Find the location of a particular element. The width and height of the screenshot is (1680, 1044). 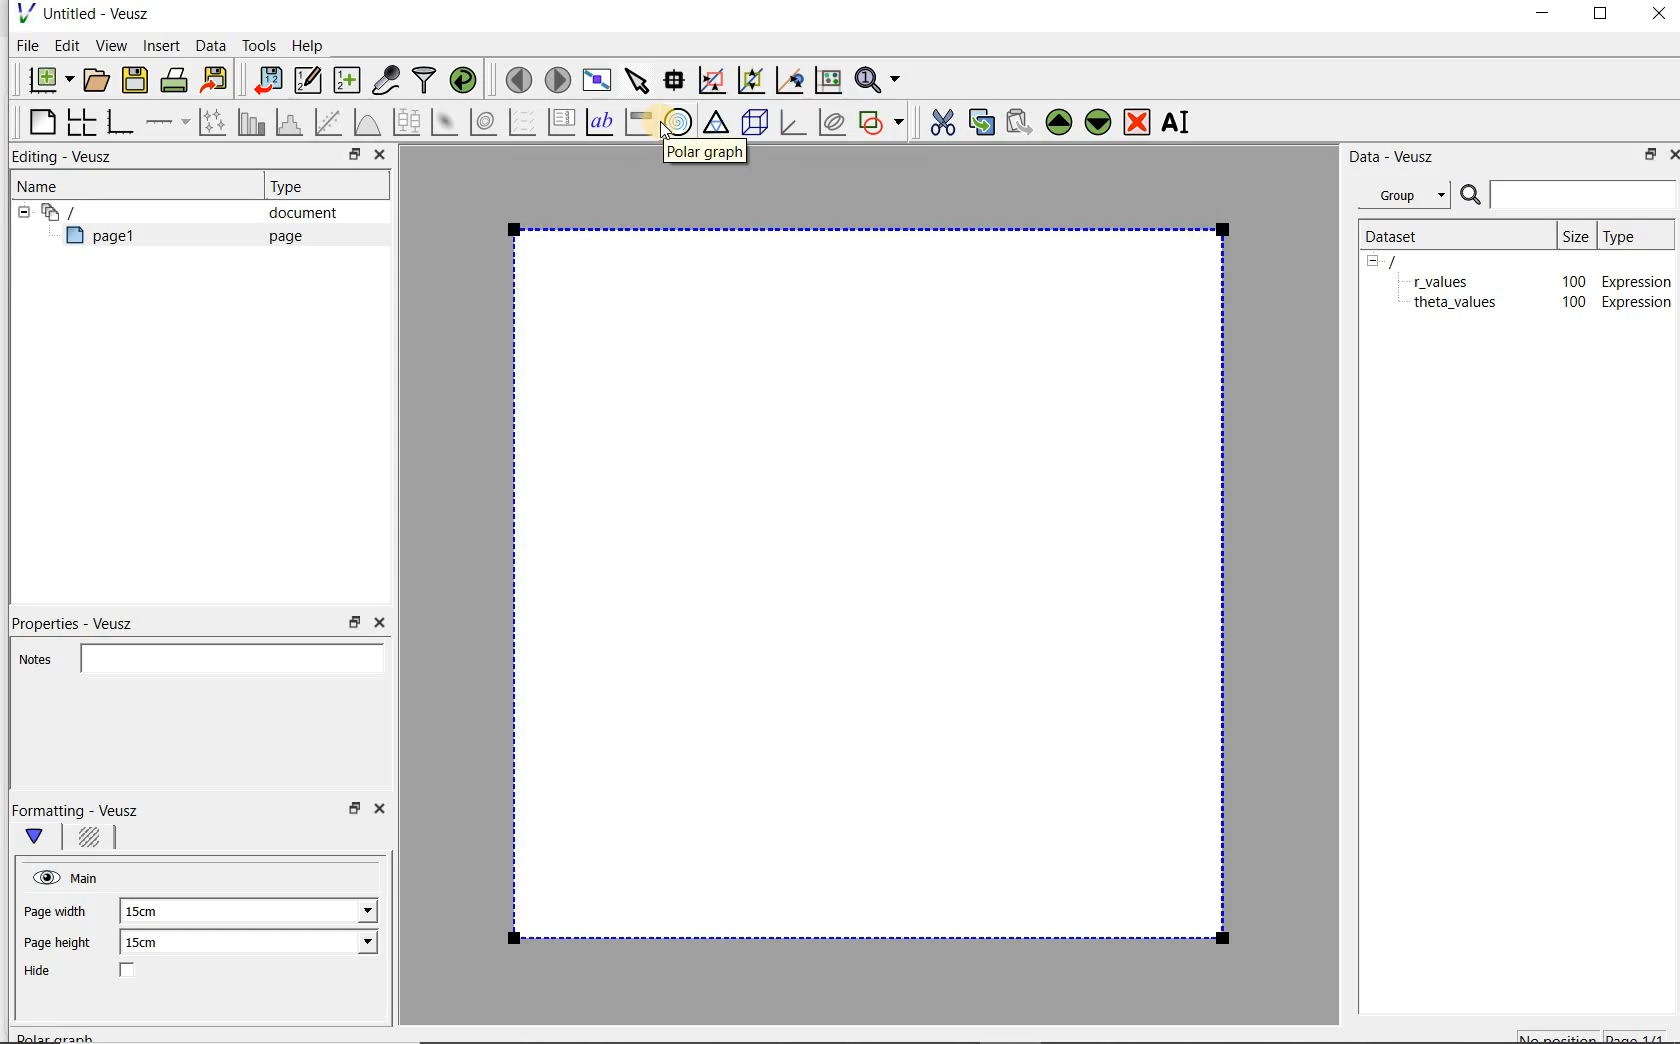

Edit and enter new datasets is located at coordinates (309, 81).